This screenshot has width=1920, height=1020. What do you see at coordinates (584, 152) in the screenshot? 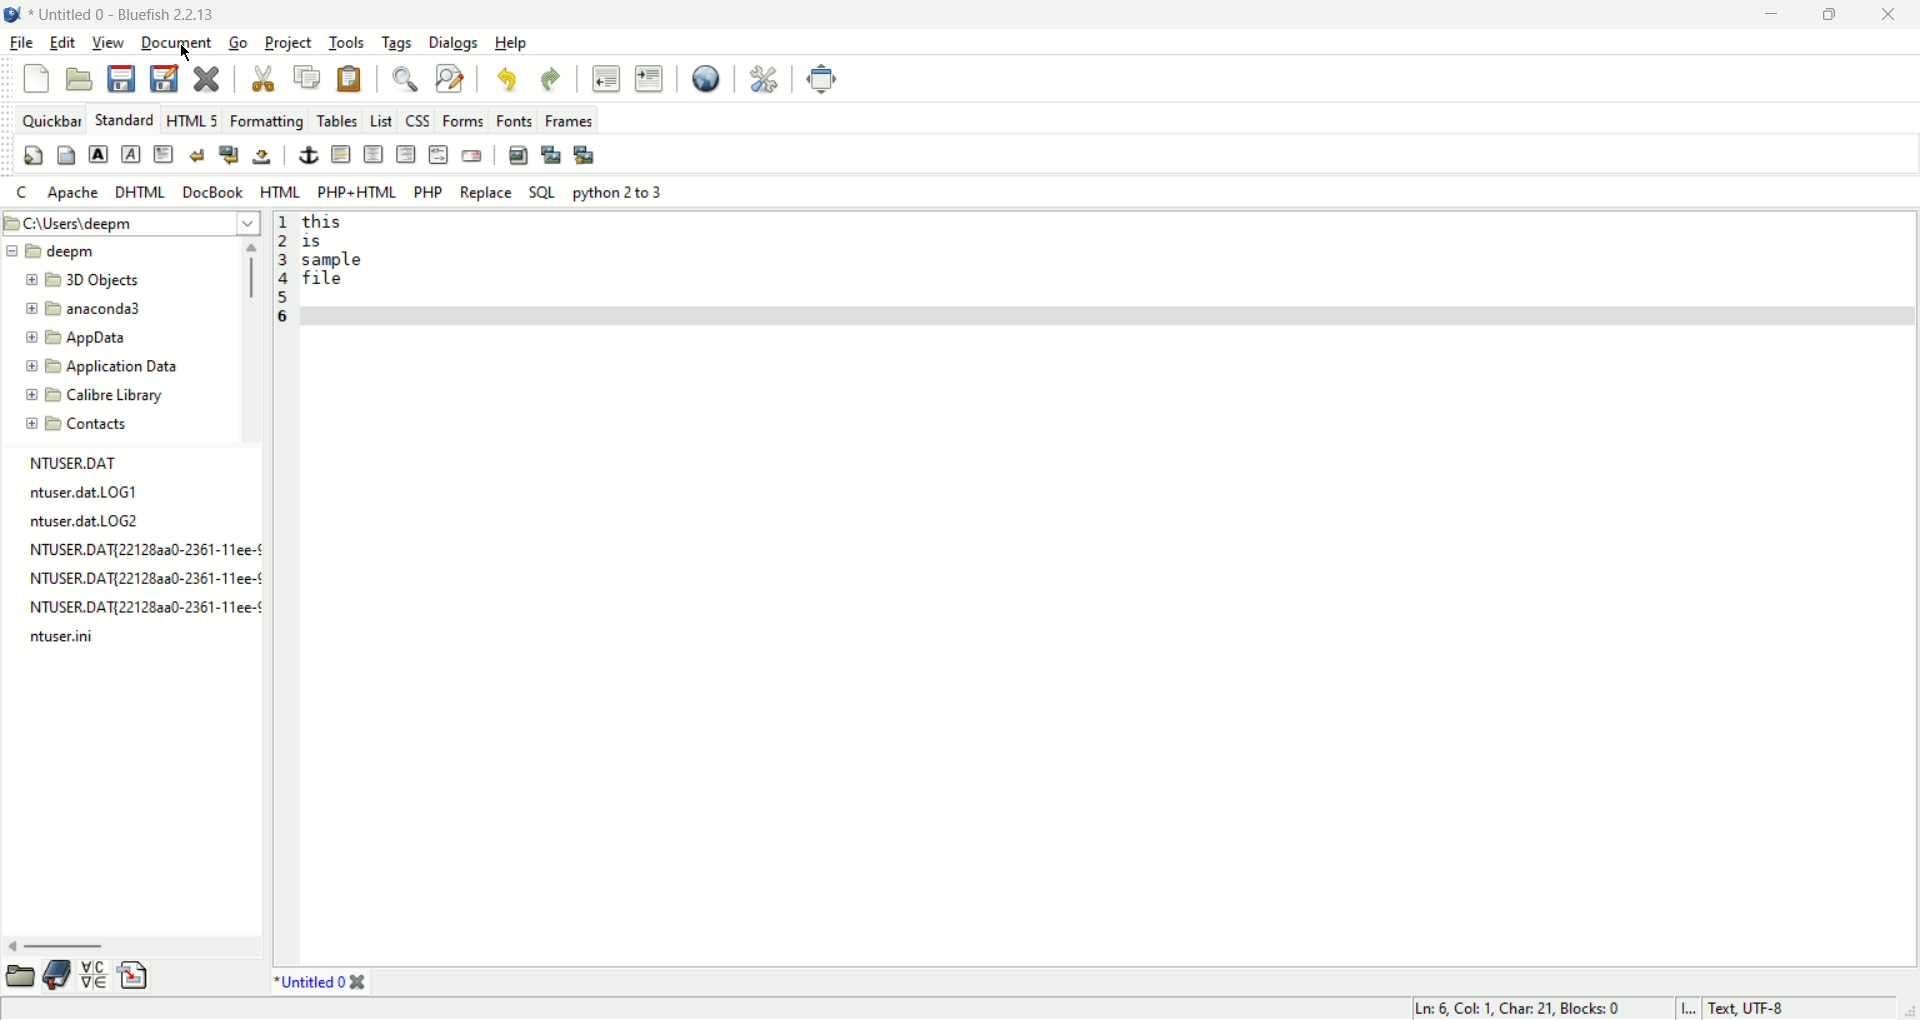
I see `multi thumbnail` at bounding box center [584, 152].